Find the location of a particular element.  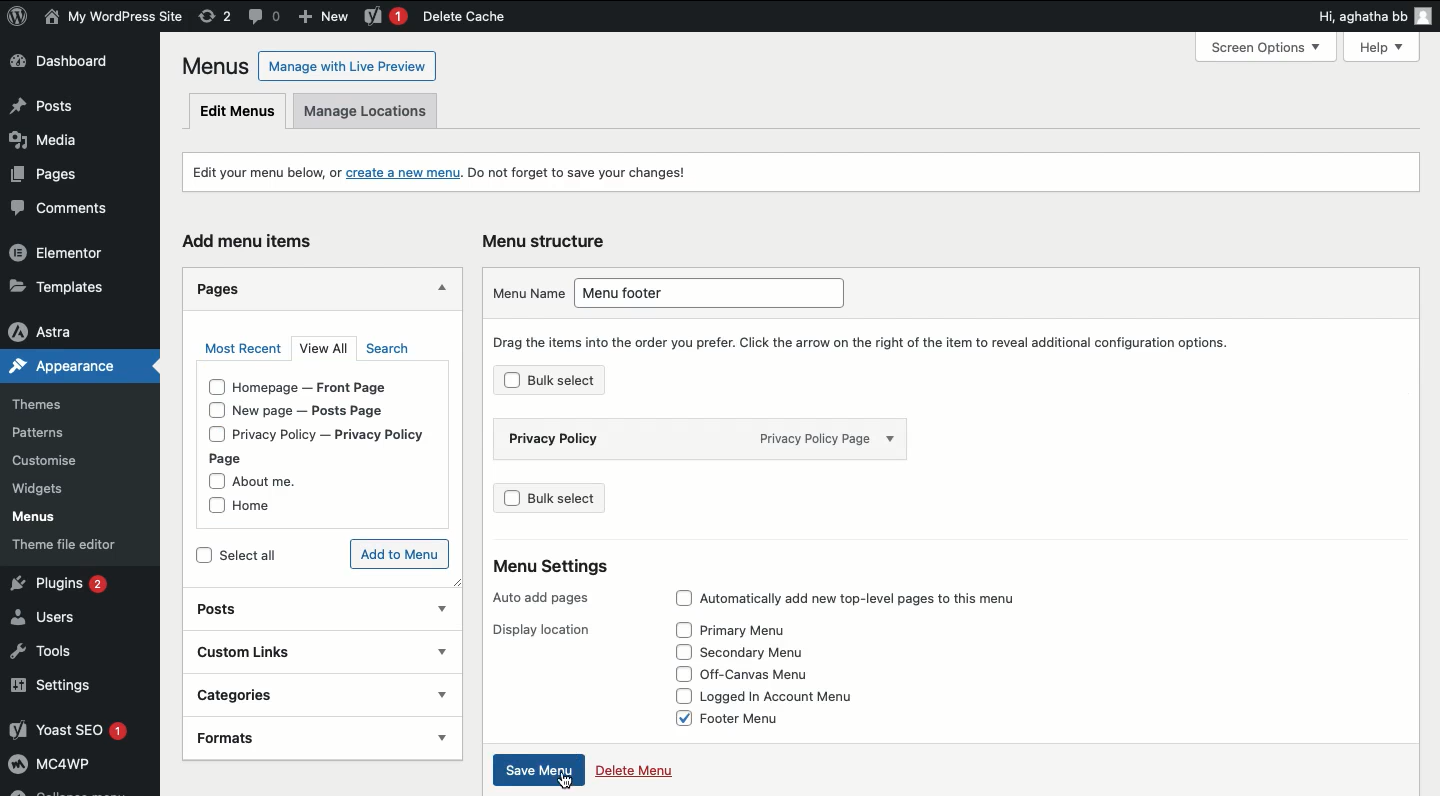

Media is located at coordinates (54, 145).